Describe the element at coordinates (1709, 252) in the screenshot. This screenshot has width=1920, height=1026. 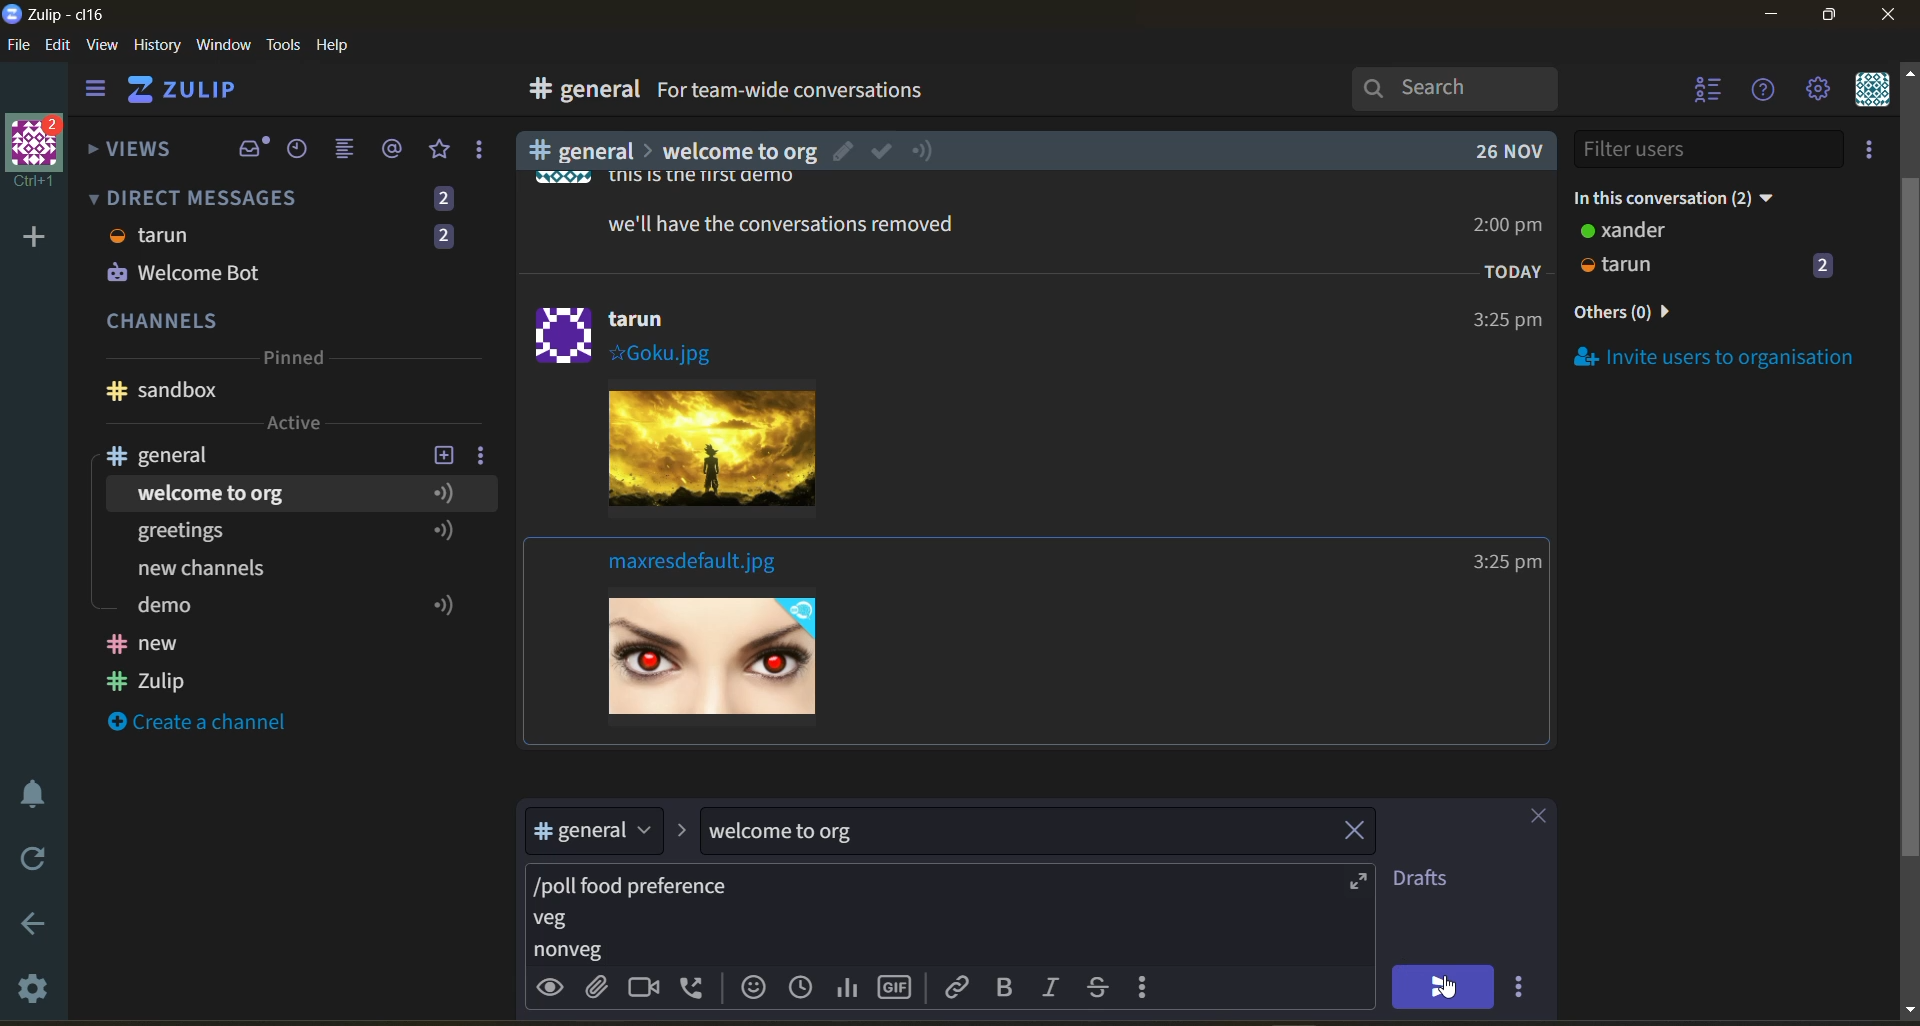
I see `users and status` at that location.